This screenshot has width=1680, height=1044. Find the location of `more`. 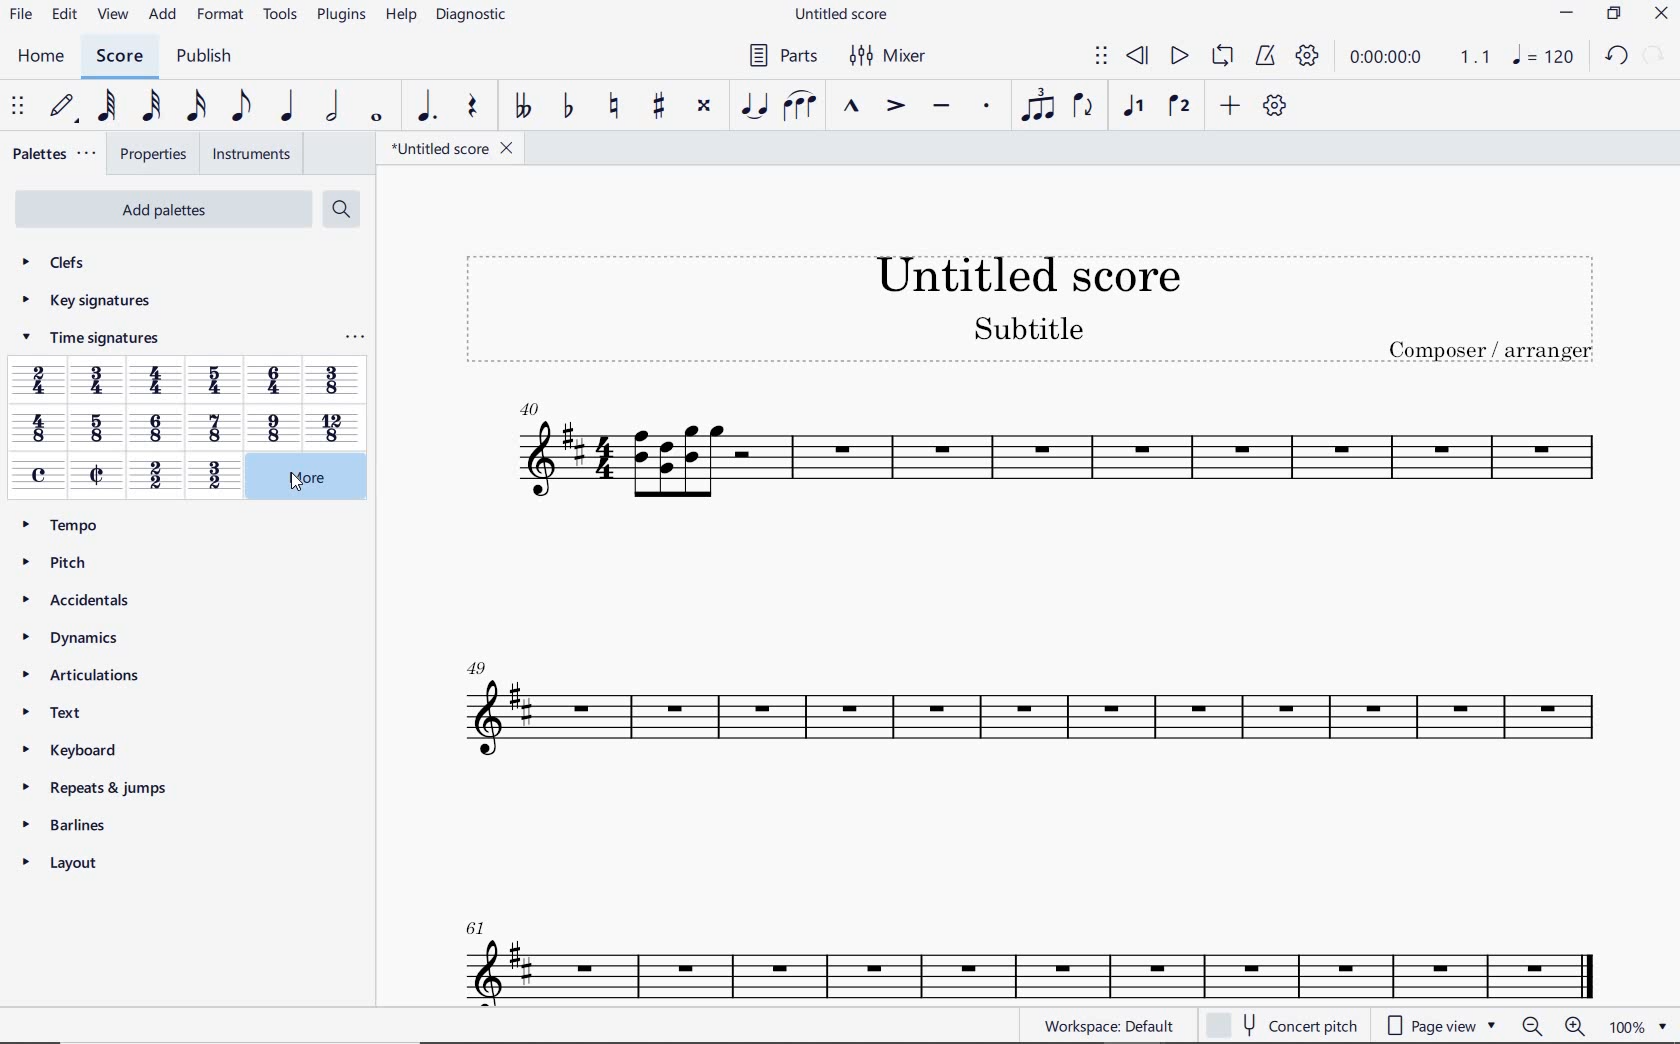

more is located at coordinates (298, 478).